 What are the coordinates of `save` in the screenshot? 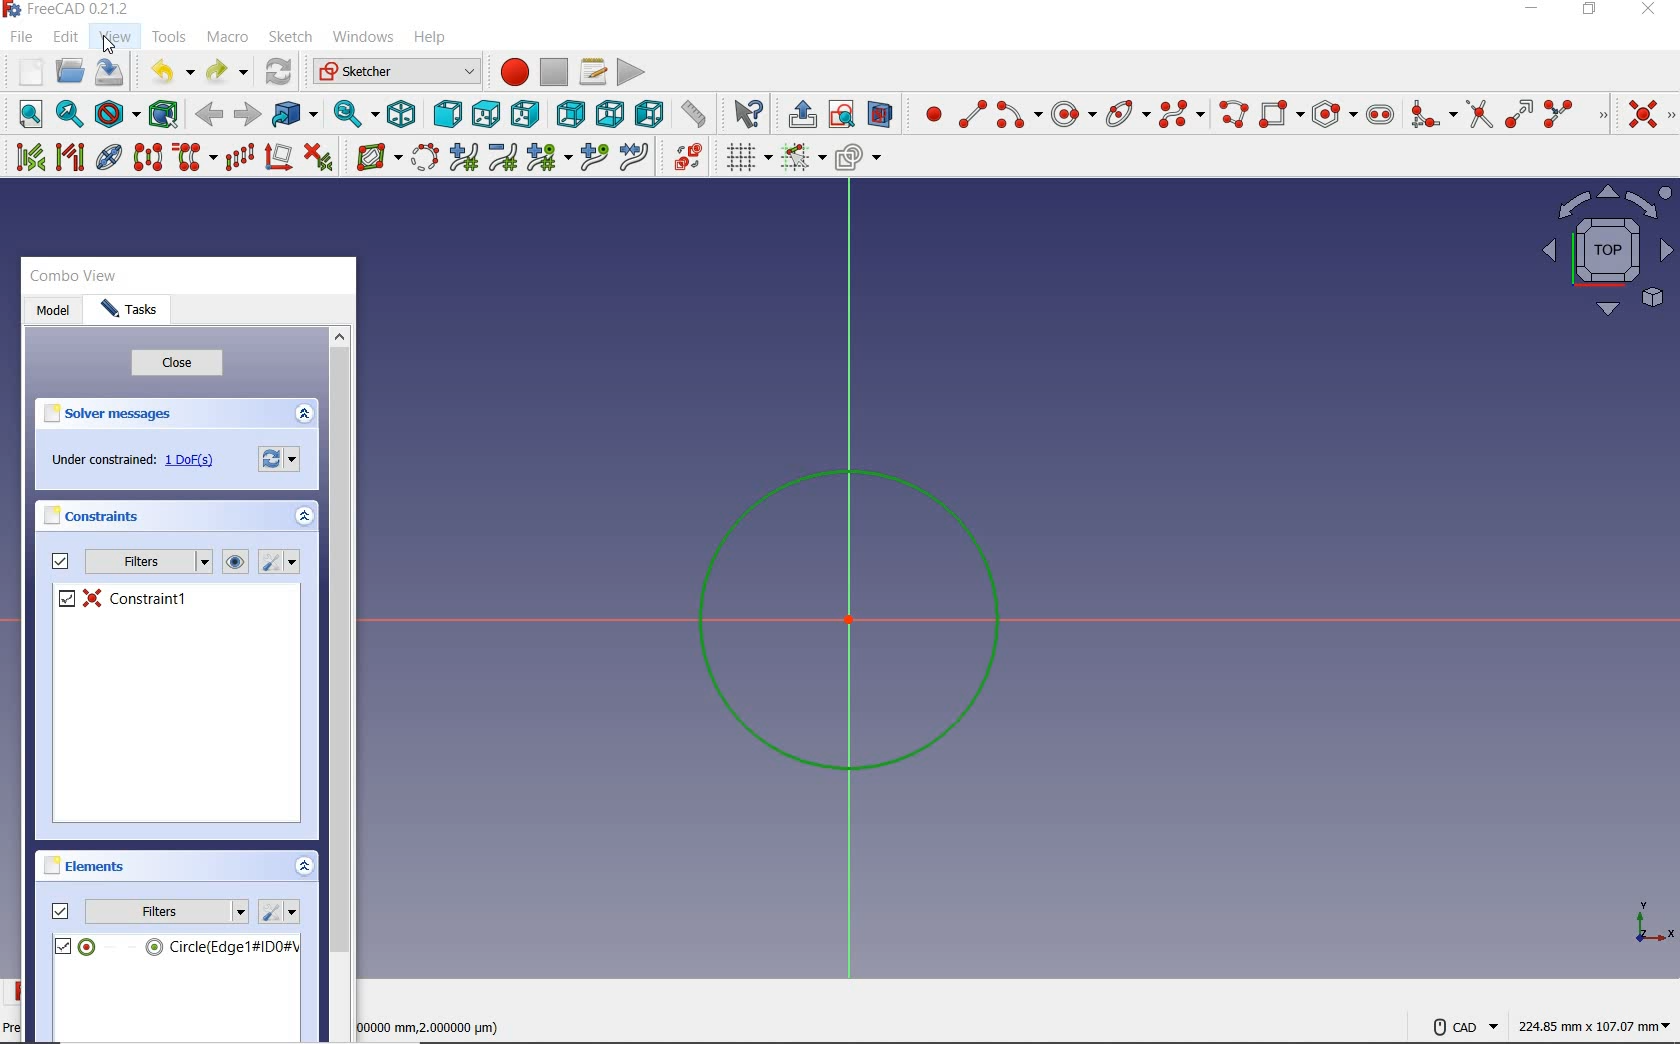 It's located at (108, 72).